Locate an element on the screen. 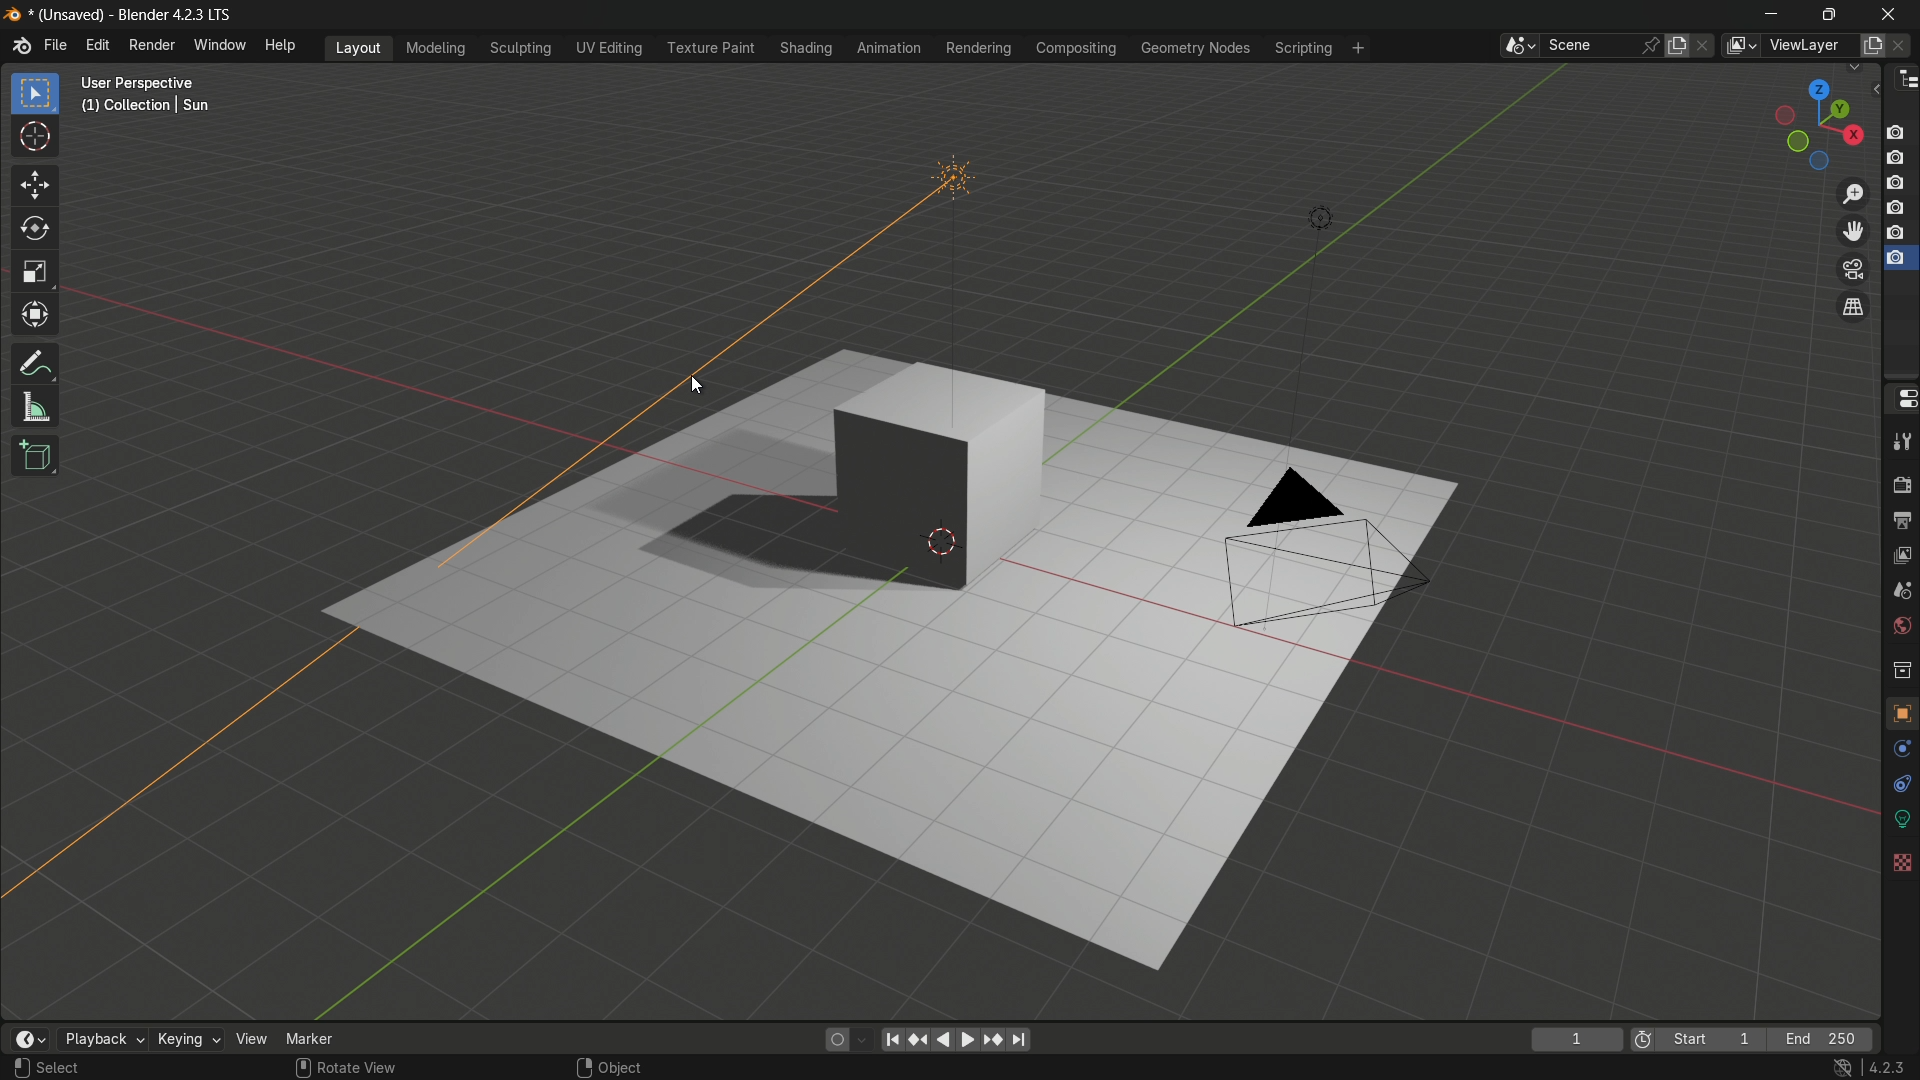 This screenshot has height=1080, width=1920. layer 6 is located at coordinates (1895, 259).